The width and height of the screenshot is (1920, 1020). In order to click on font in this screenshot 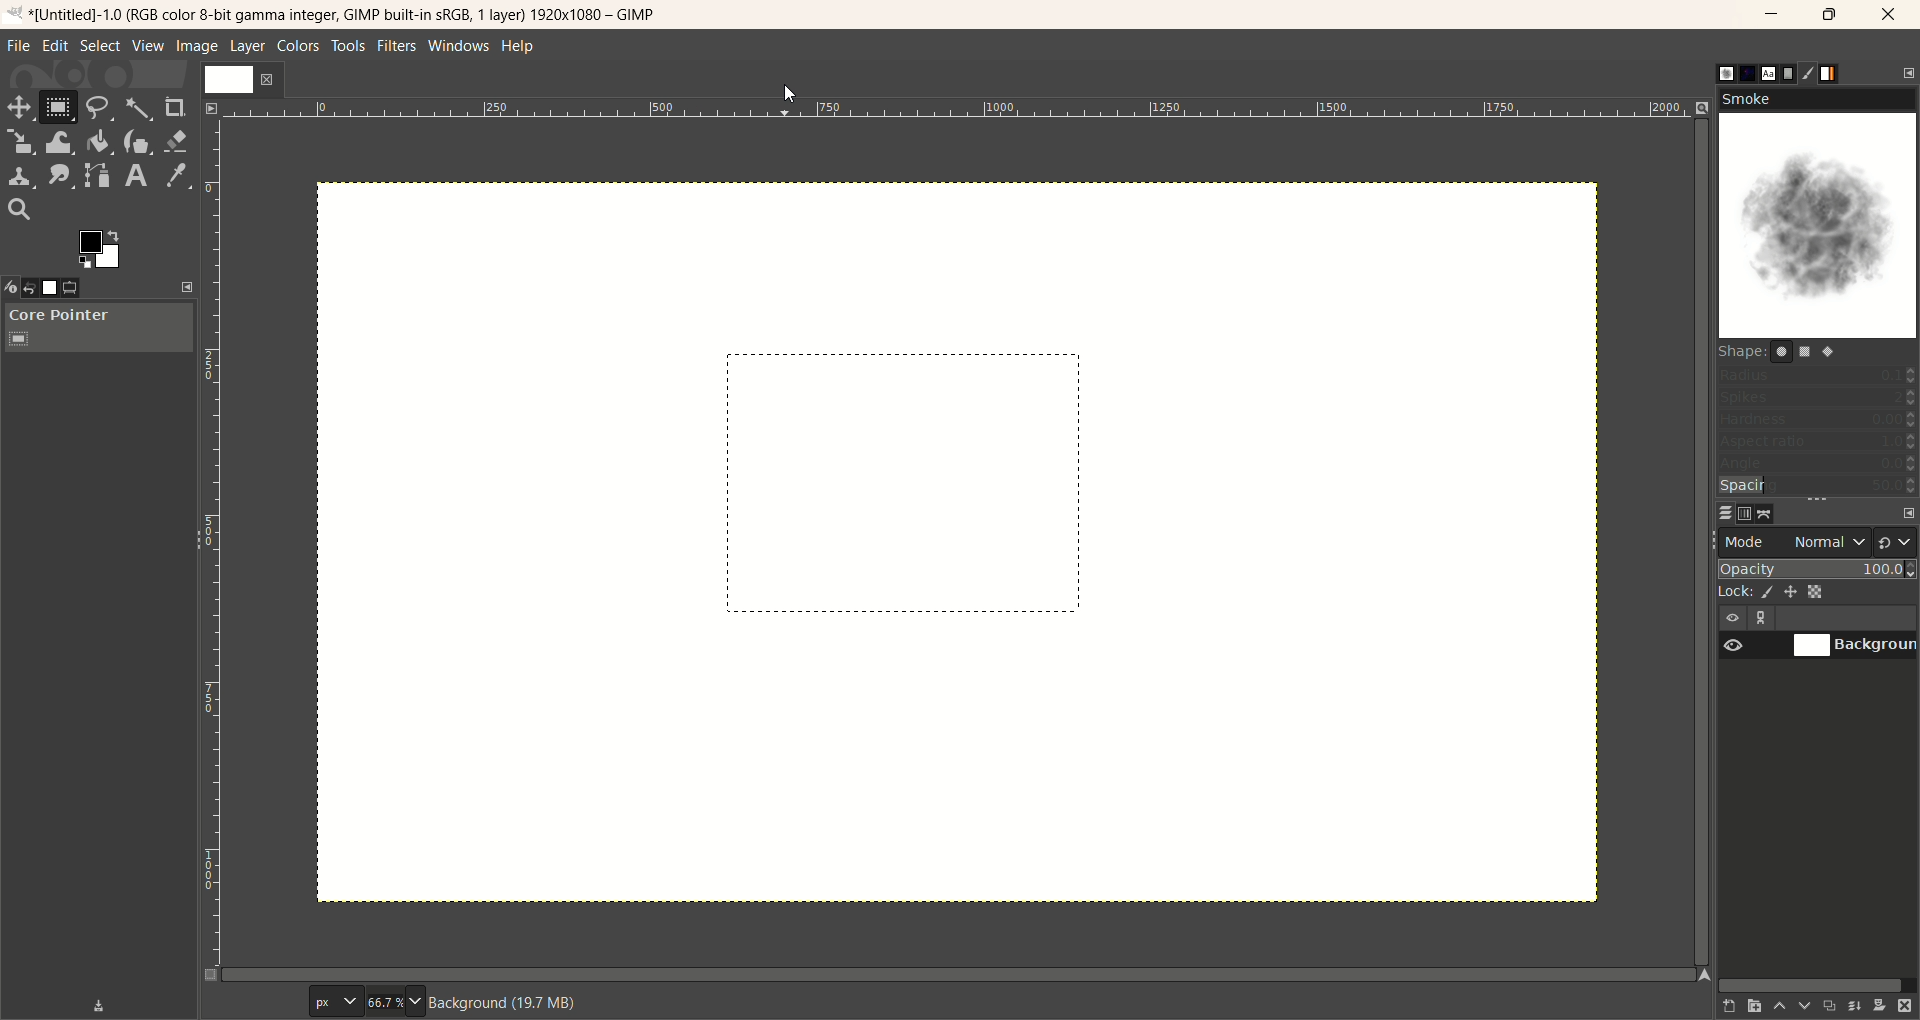, I will do `click(1762, 73)`.